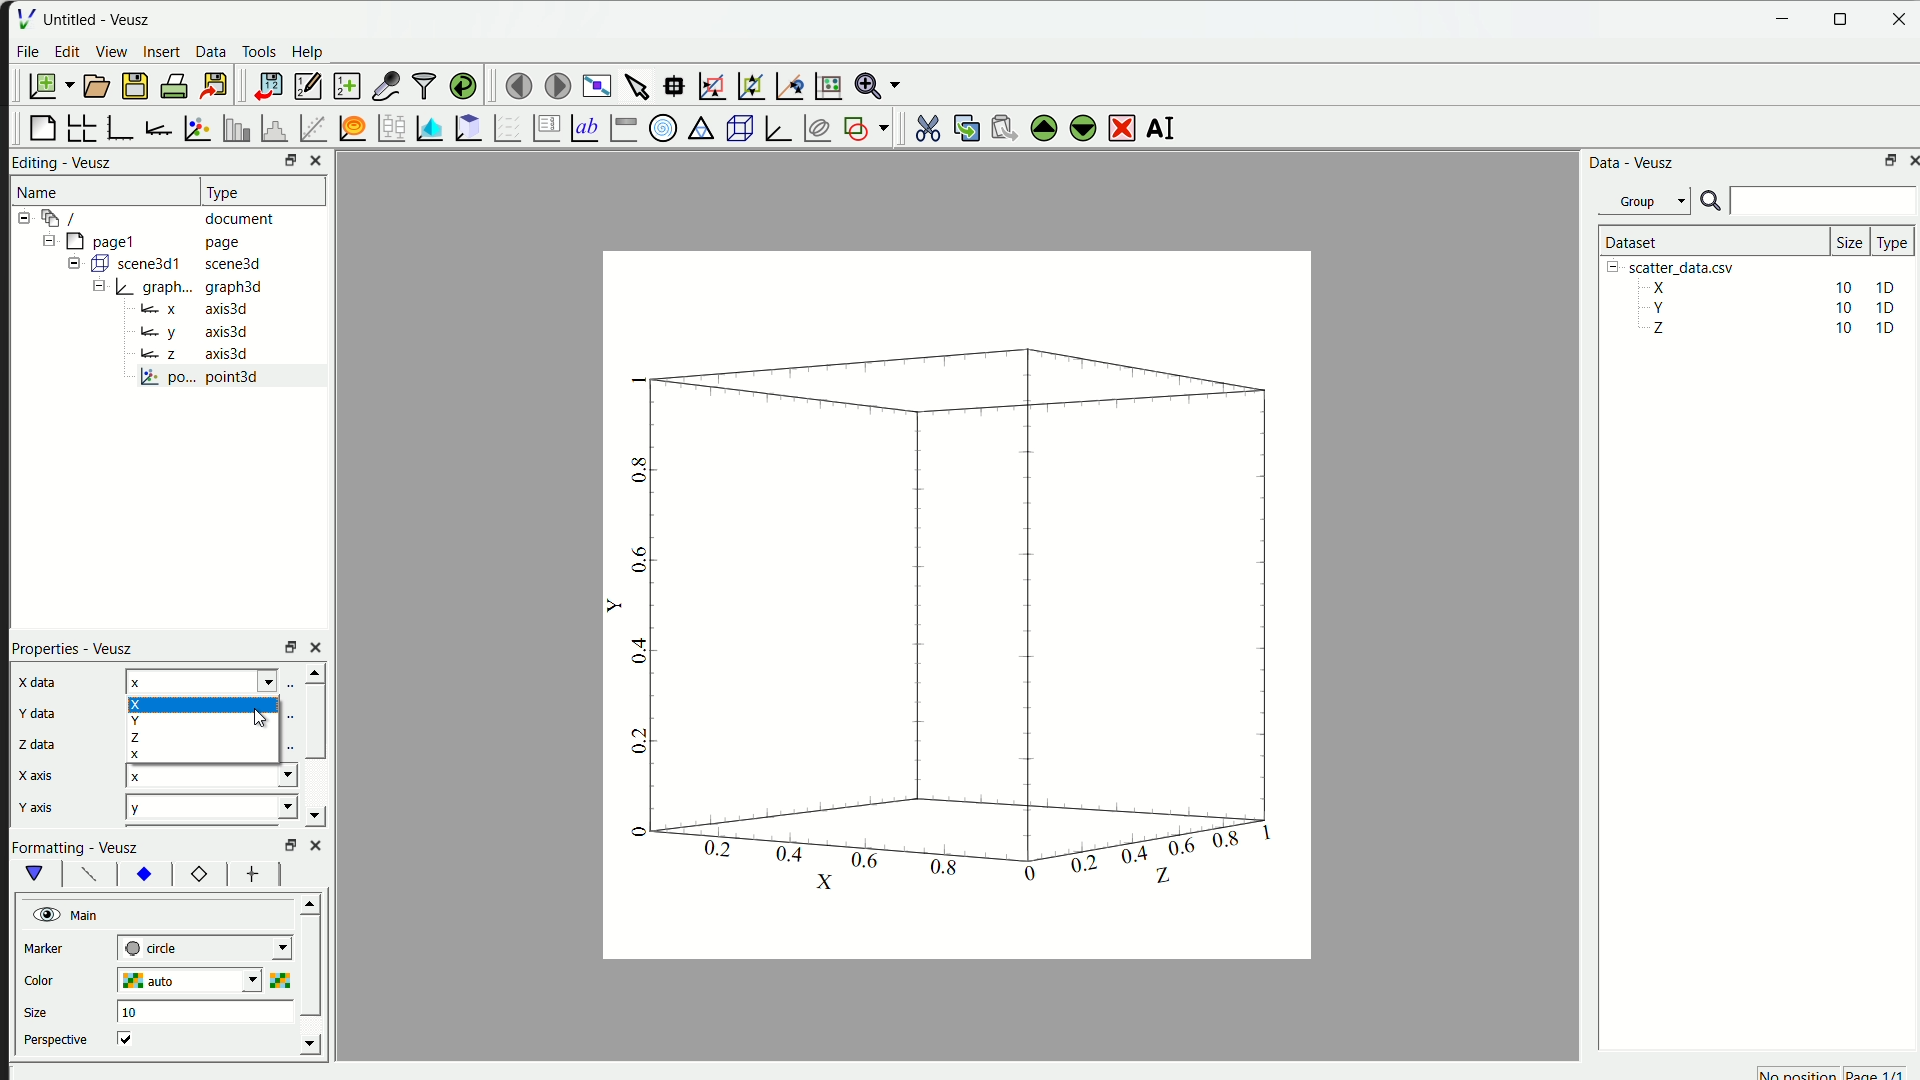 The height and width of the screenshot is (1080, 1920). I want to click on x y, so click(221, 711).